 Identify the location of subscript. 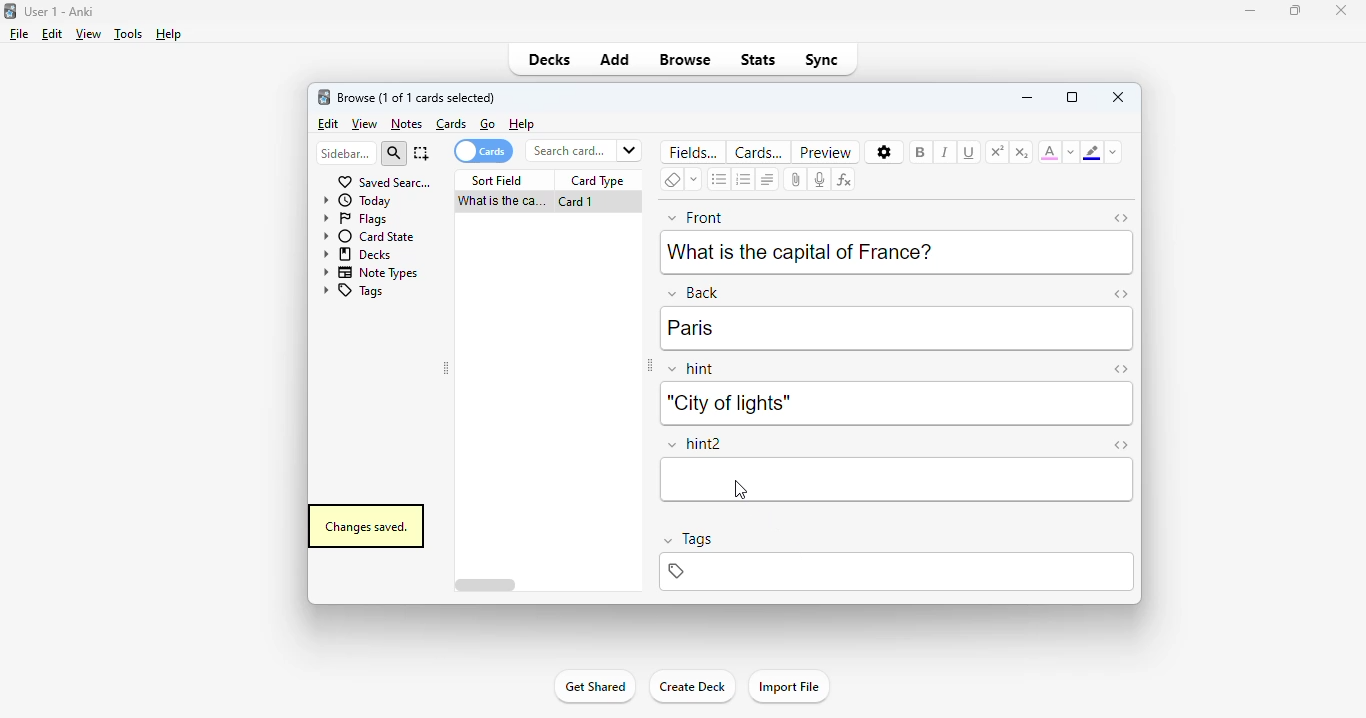
(1021, 152).